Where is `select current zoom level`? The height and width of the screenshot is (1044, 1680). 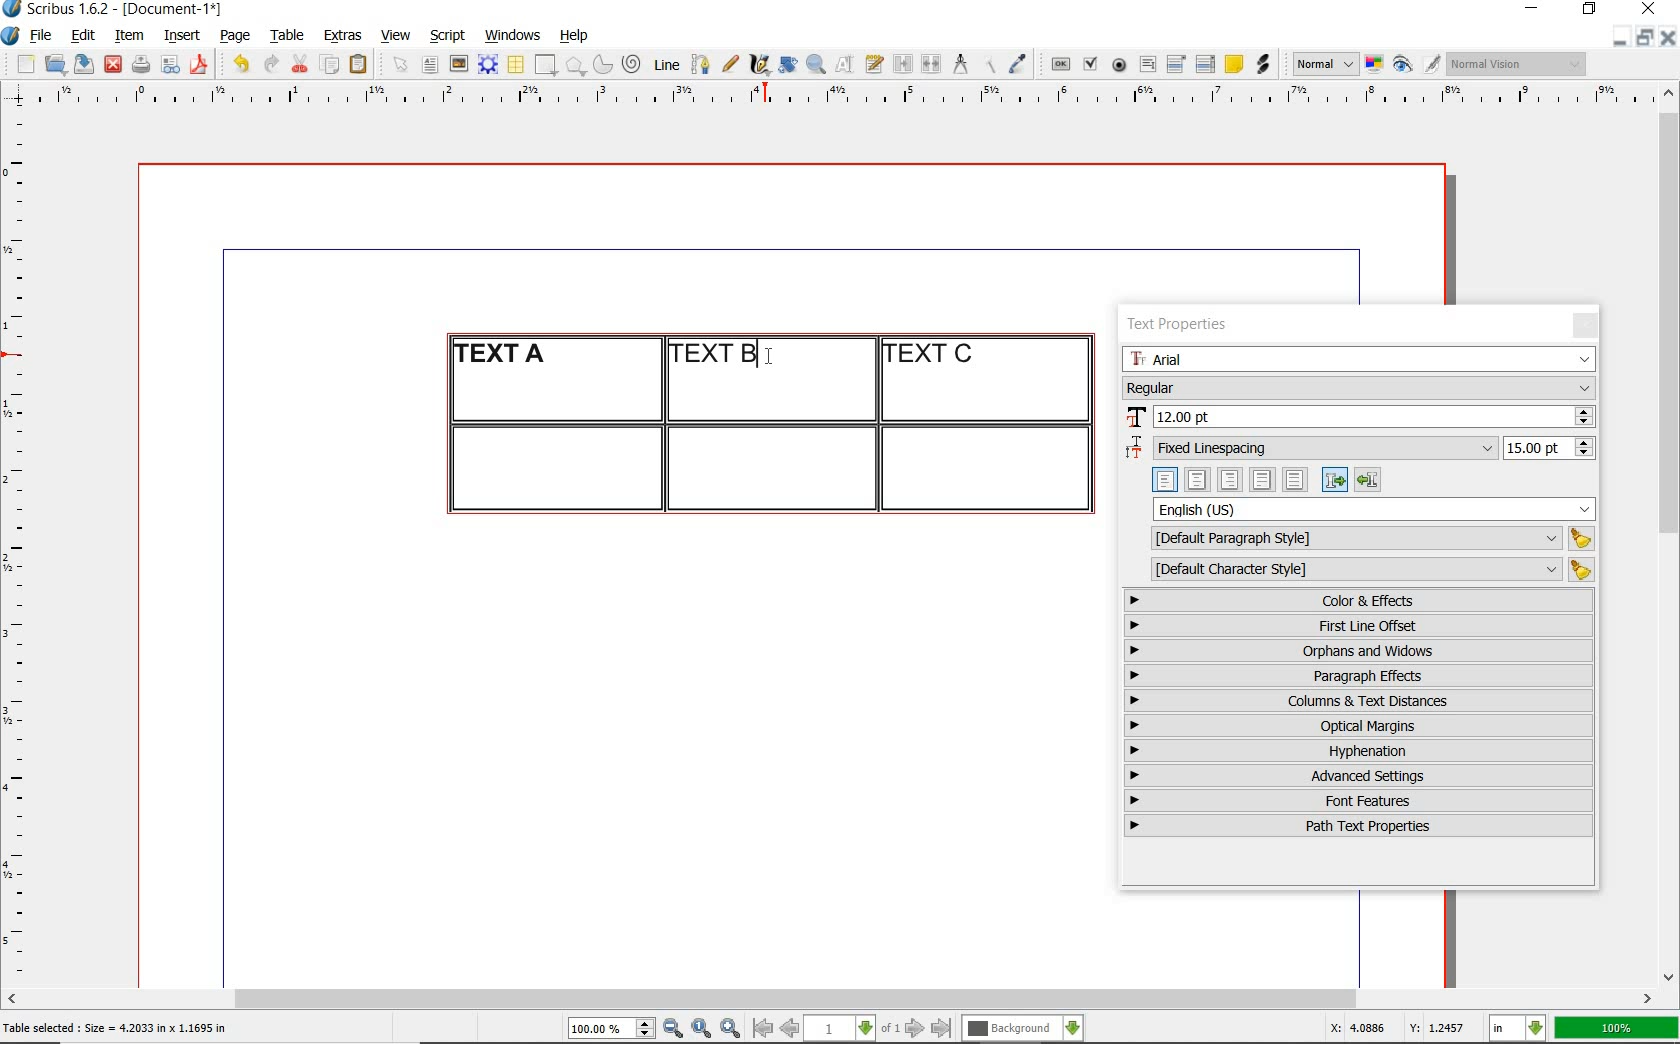 select current zoom level is located at coordinates (612, 1028).